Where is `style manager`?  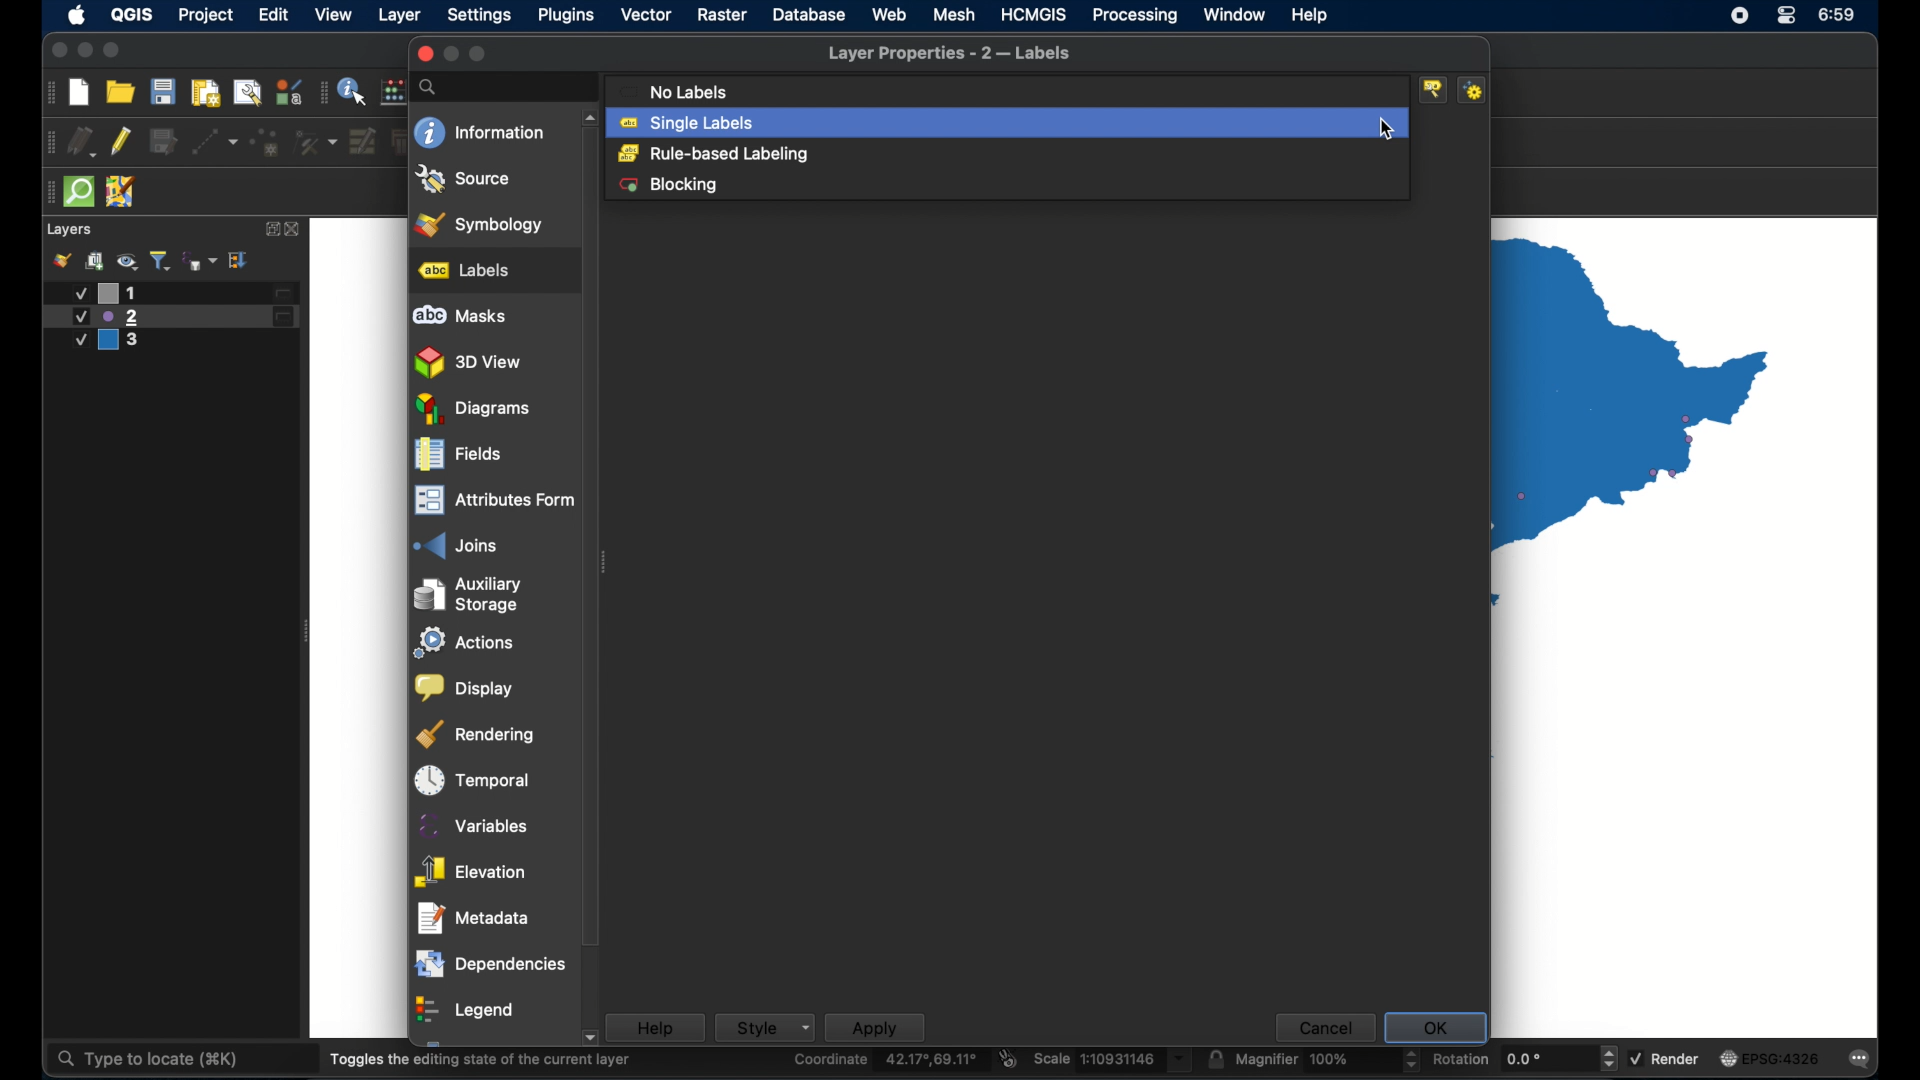
style manager is located at coordinates (289, 91).